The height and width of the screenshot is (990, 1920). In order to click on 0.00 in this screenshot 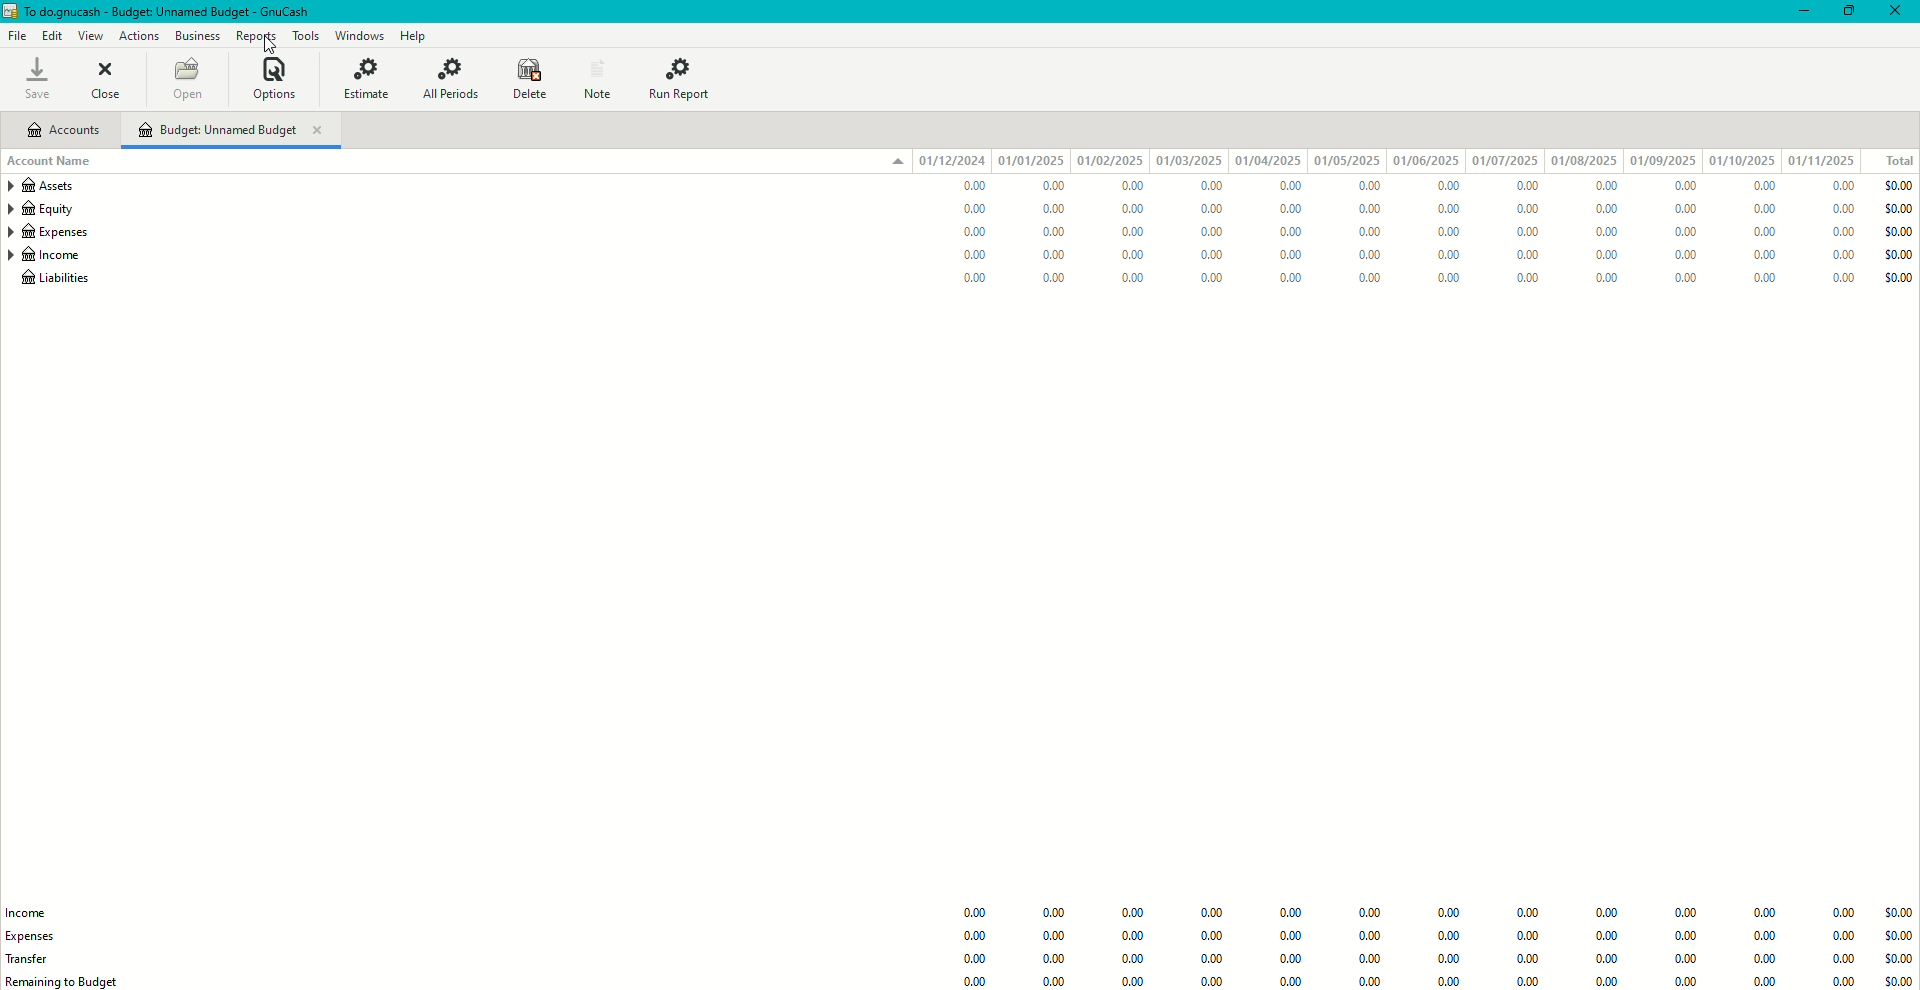, I will do `click(1288, 914)`.